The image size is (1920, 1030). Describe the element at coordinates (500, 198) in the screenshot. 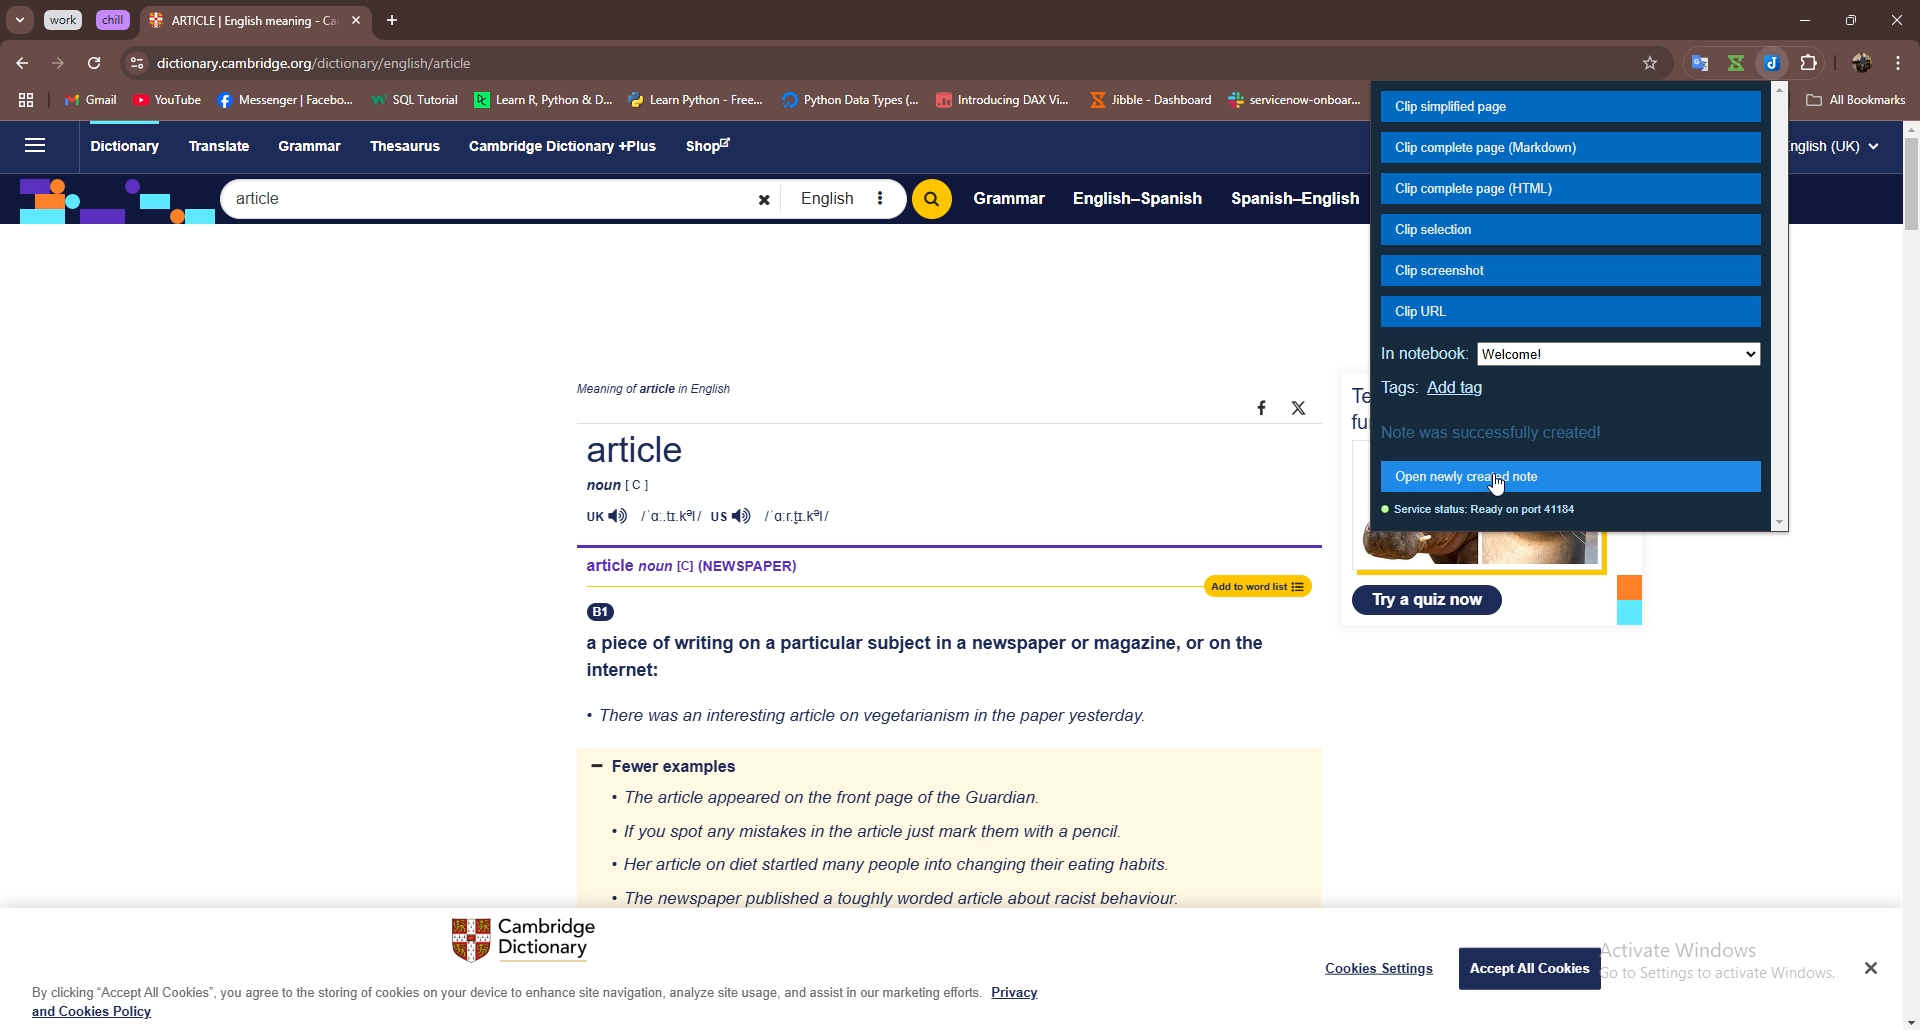

I see `Search bar` at that location.